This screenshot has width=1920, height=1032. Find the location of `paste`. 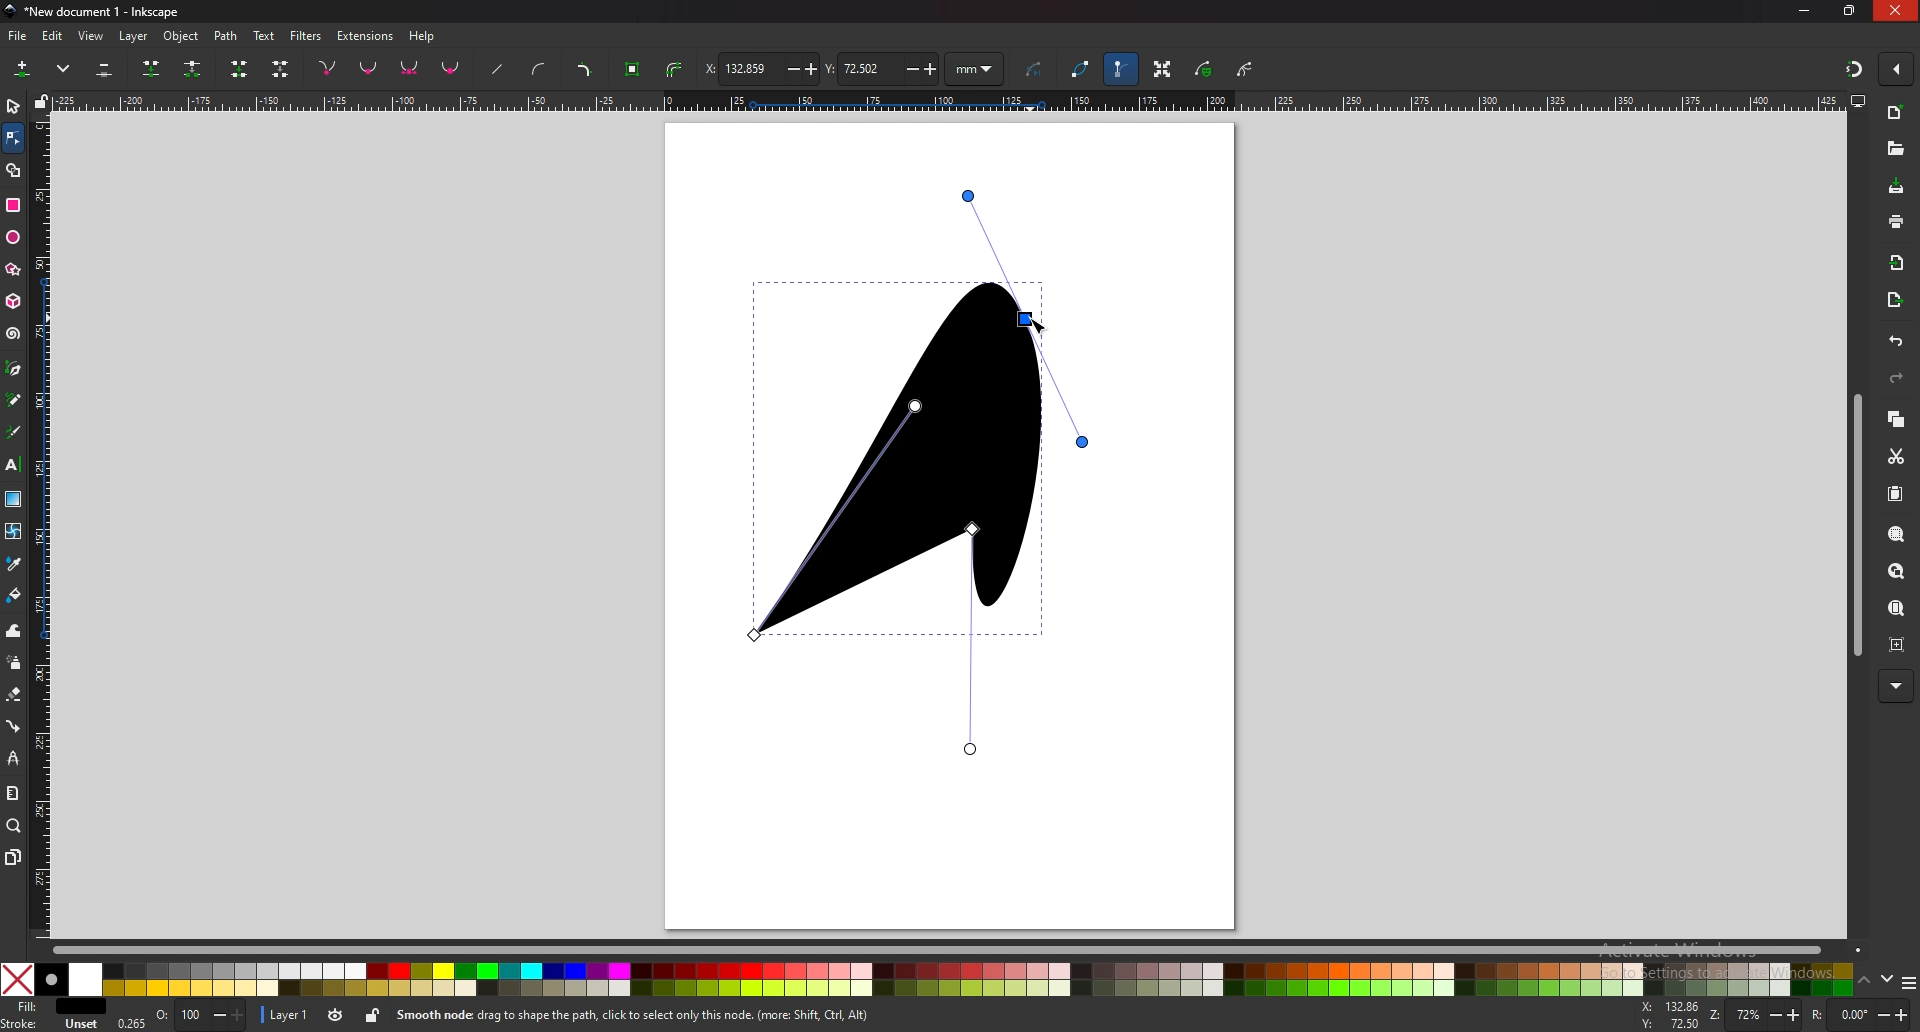

paste is located at coordinates (1896, 494).